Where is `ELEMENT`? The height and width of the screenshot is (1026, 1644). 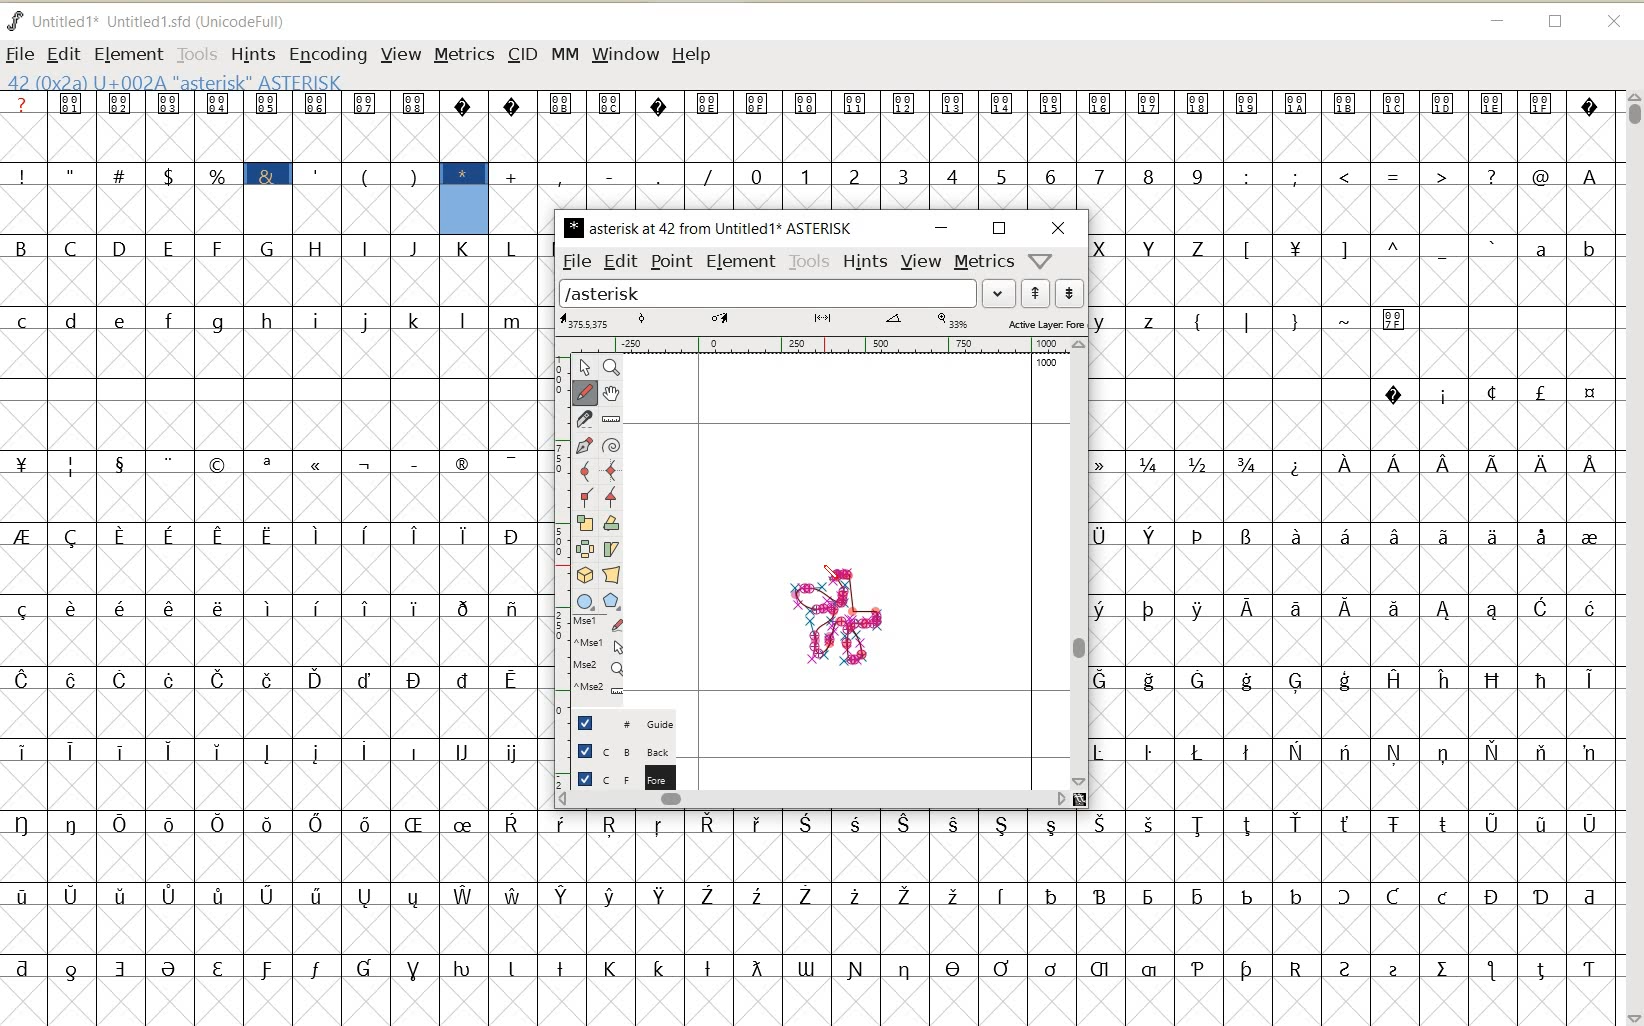 ELEMENT is located at coordinates (129, 54).